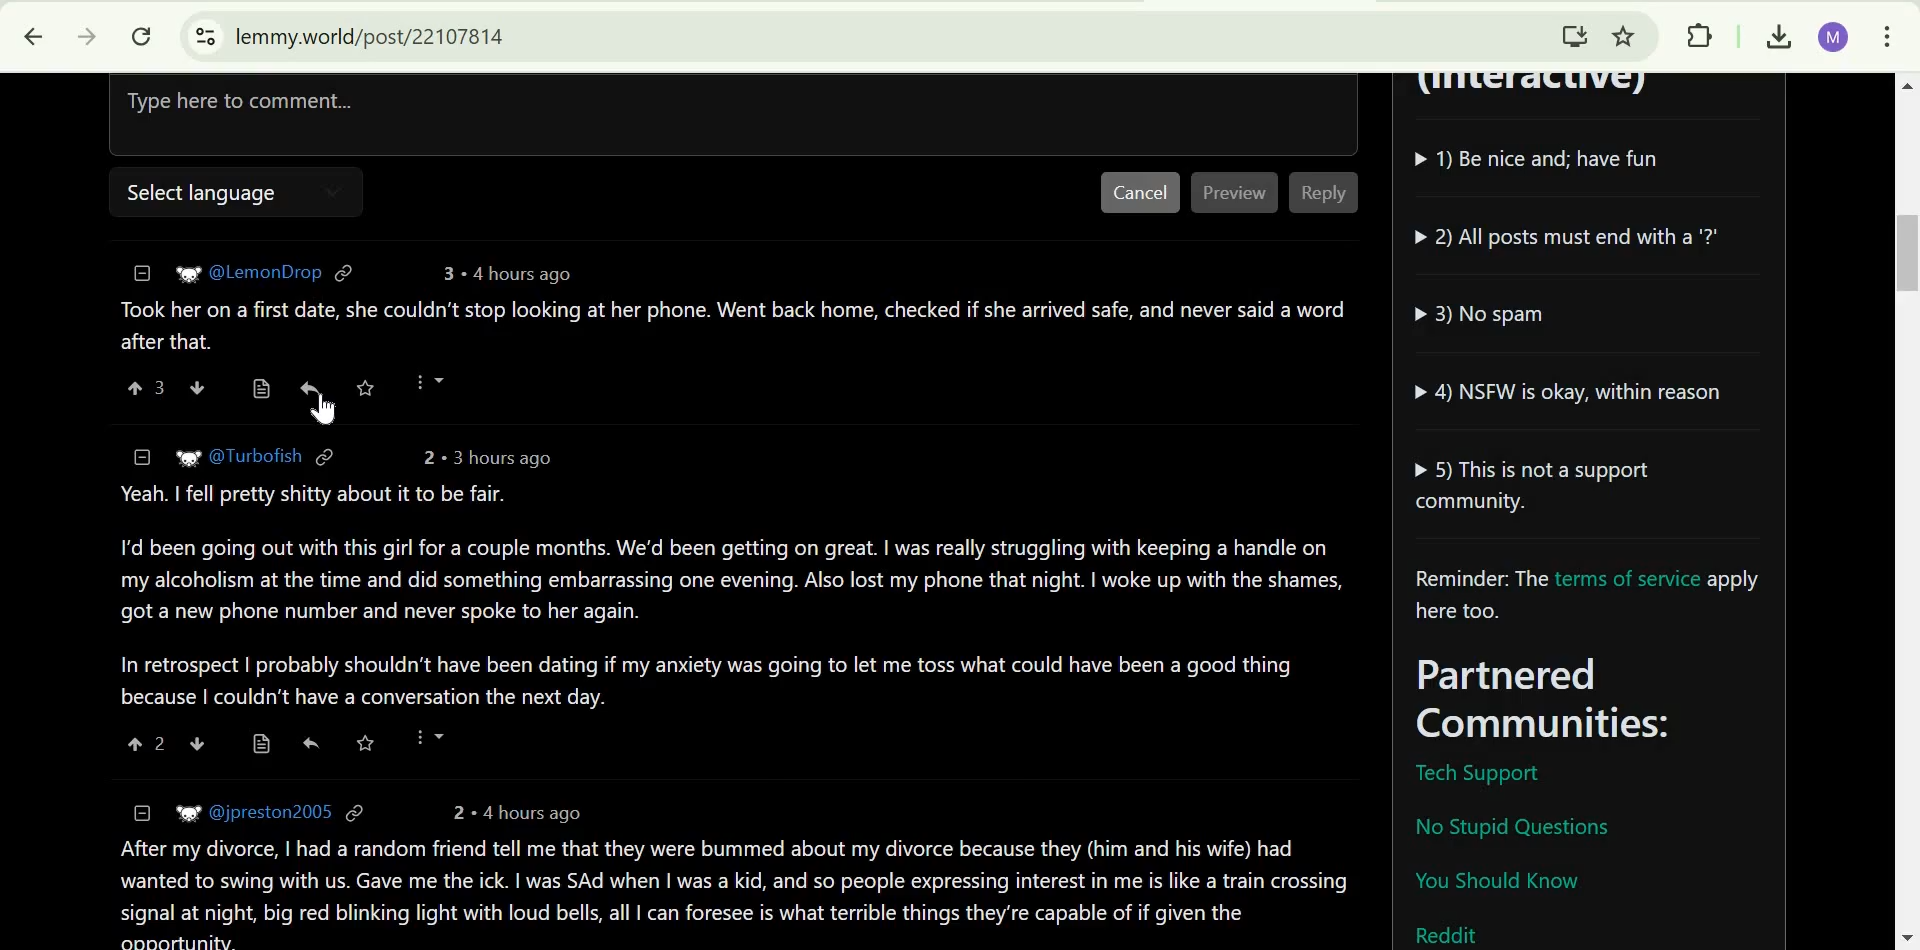 This screenshot has height=950, width=1920. Describe the element at coordinates (190, 810) in the screenshot. I see `picture` at that location.